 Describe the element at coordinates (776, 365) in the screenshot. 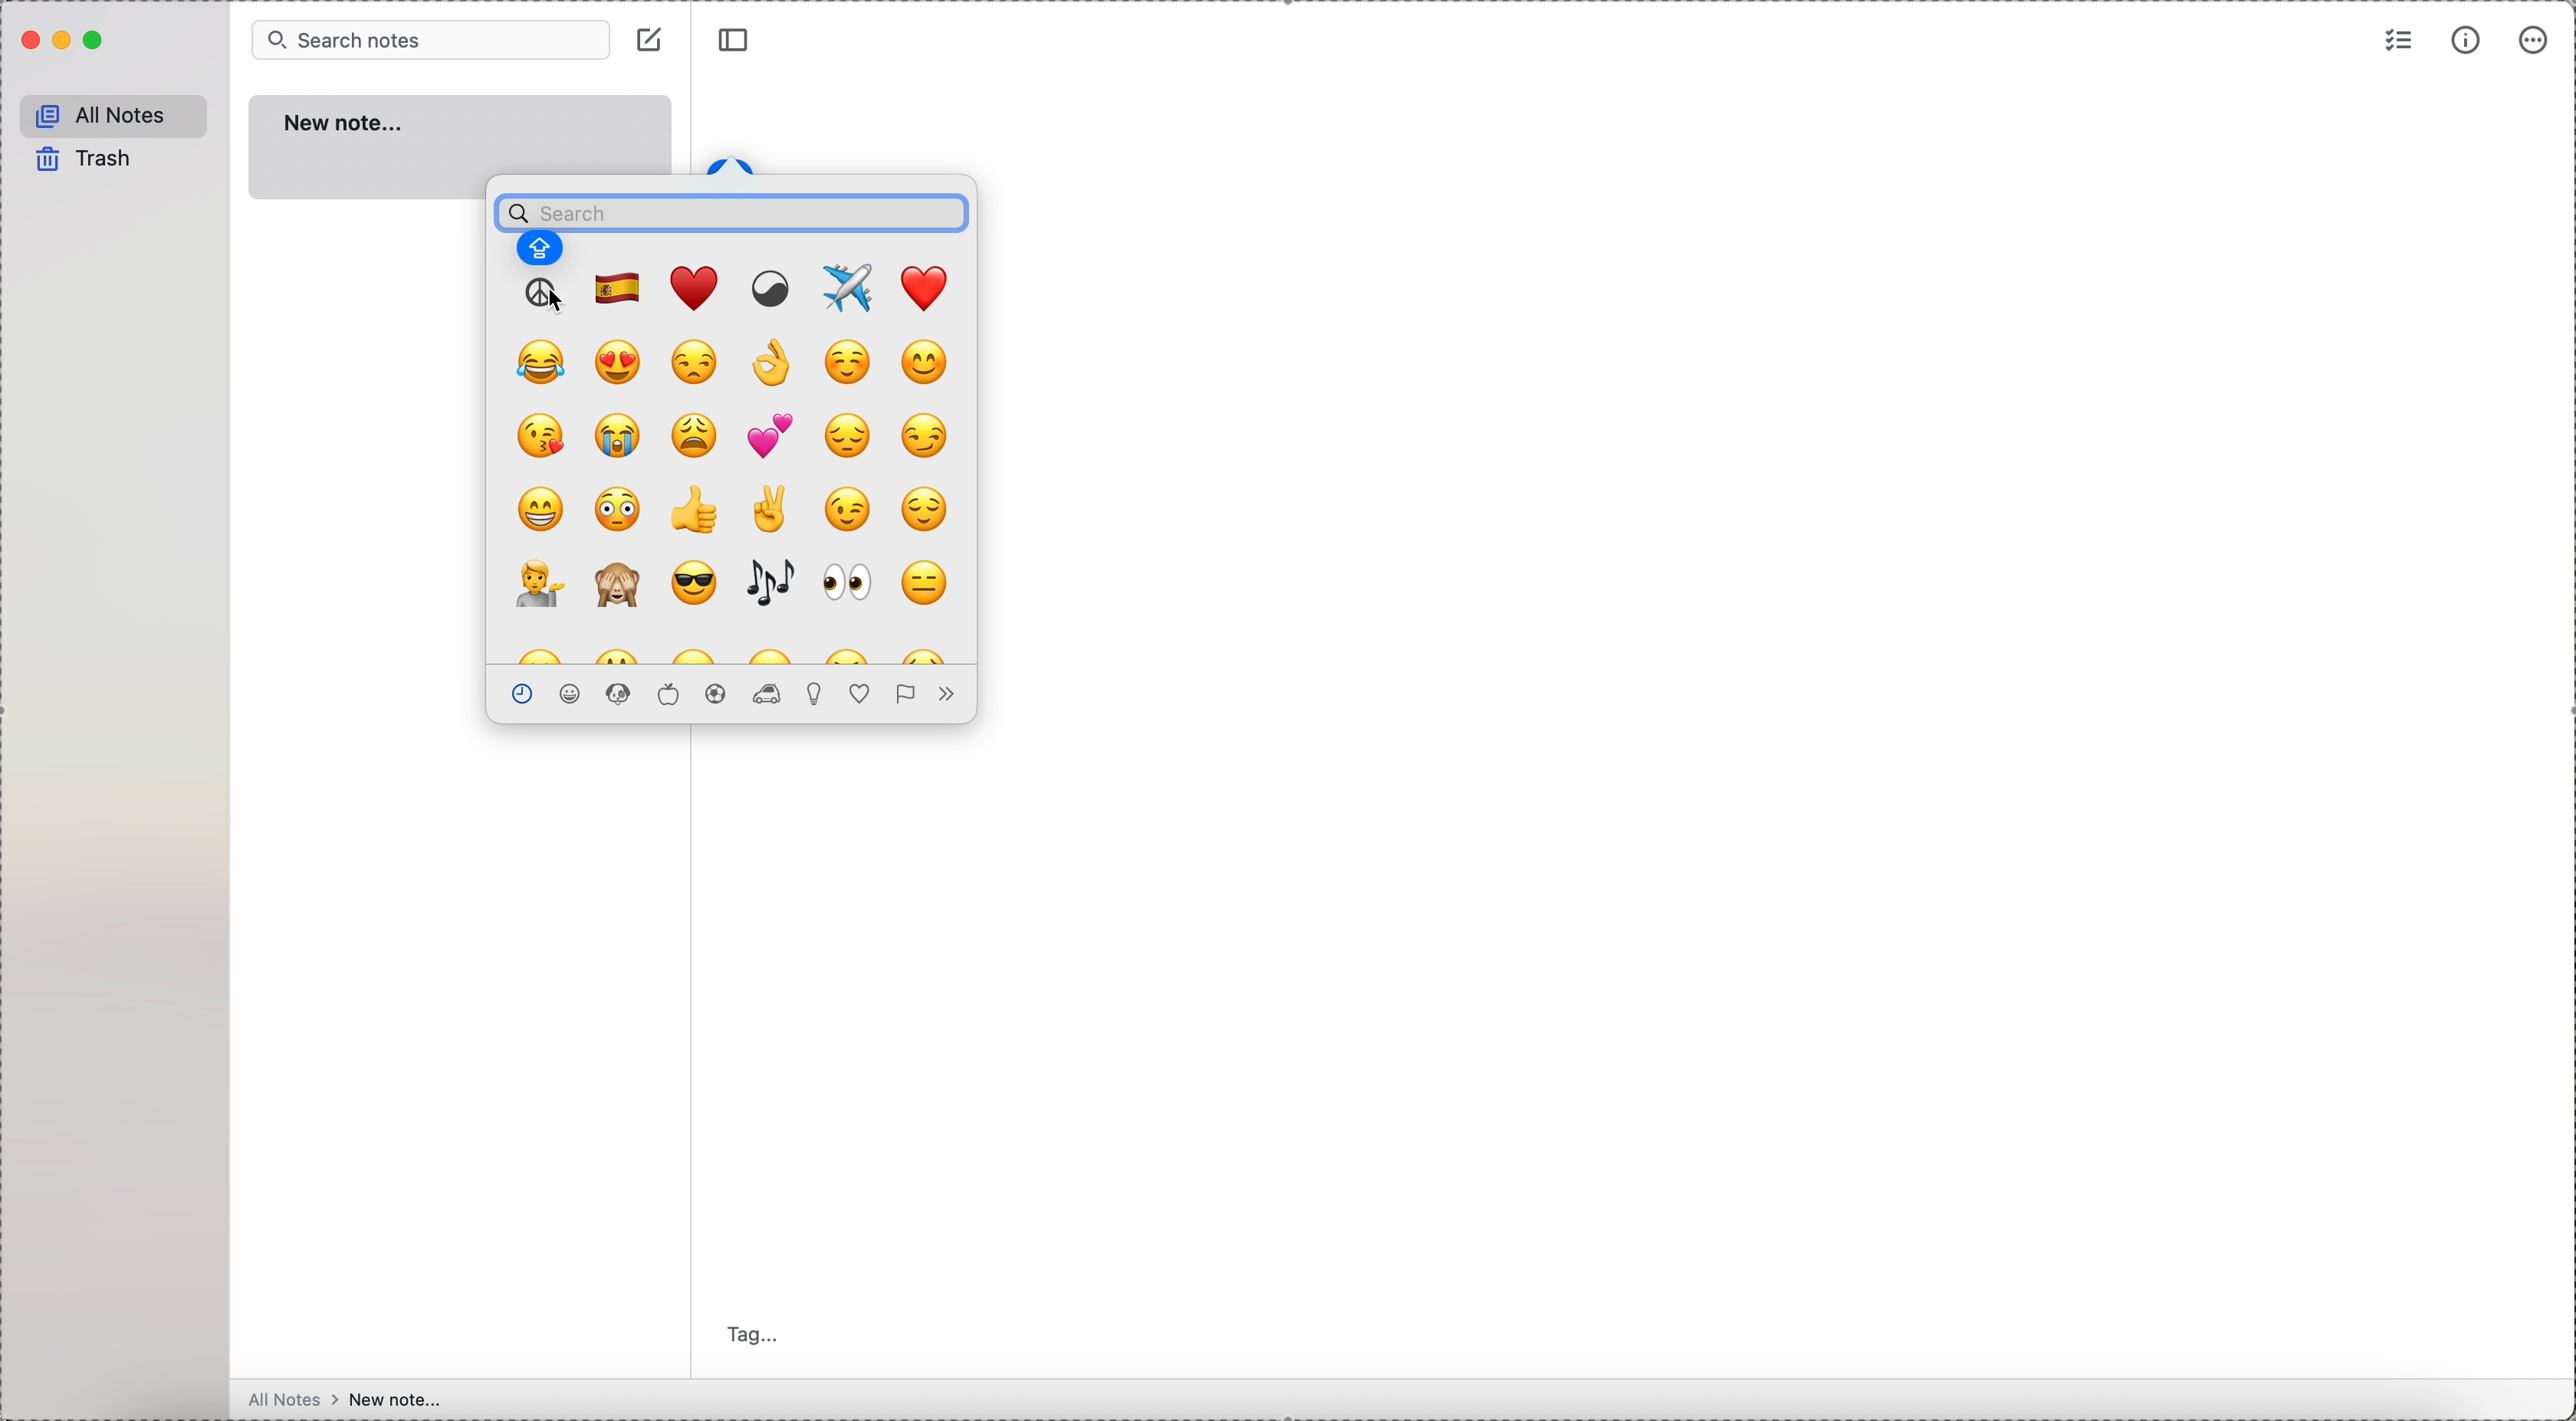

I see `emoji` at that location.